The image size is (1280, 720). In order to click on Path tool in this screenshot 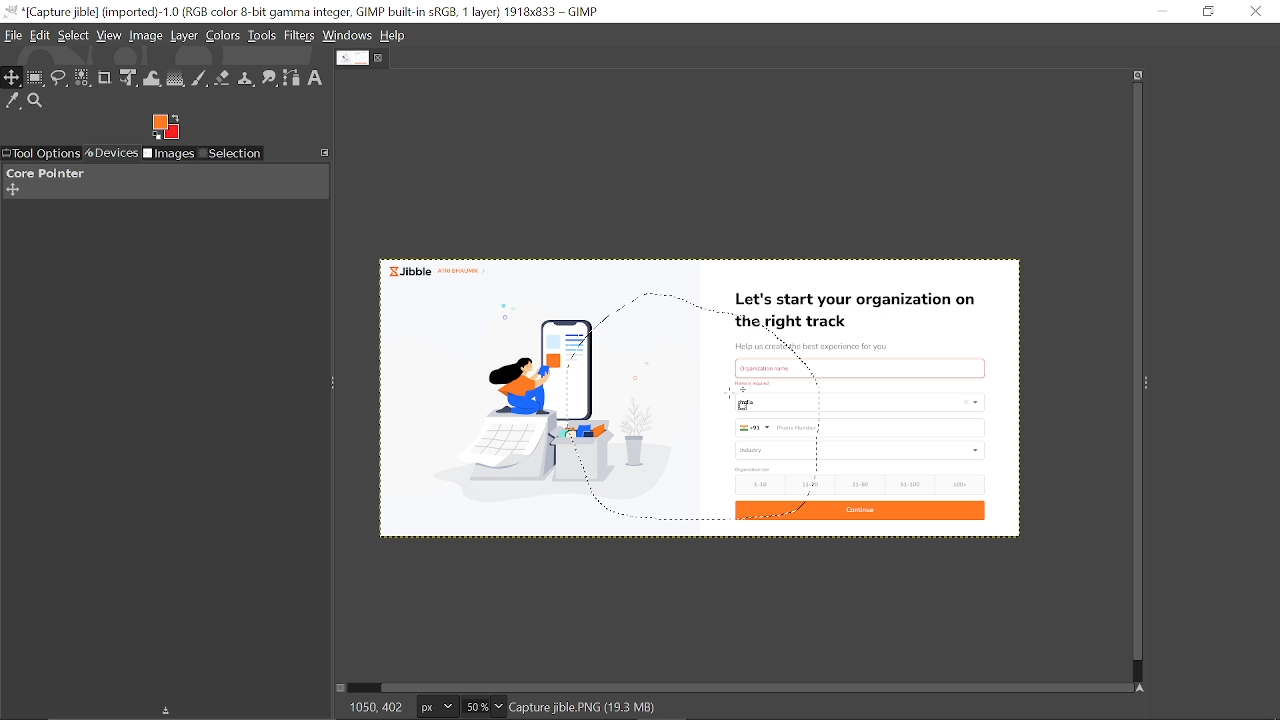, I will do `click(292, 79)`.